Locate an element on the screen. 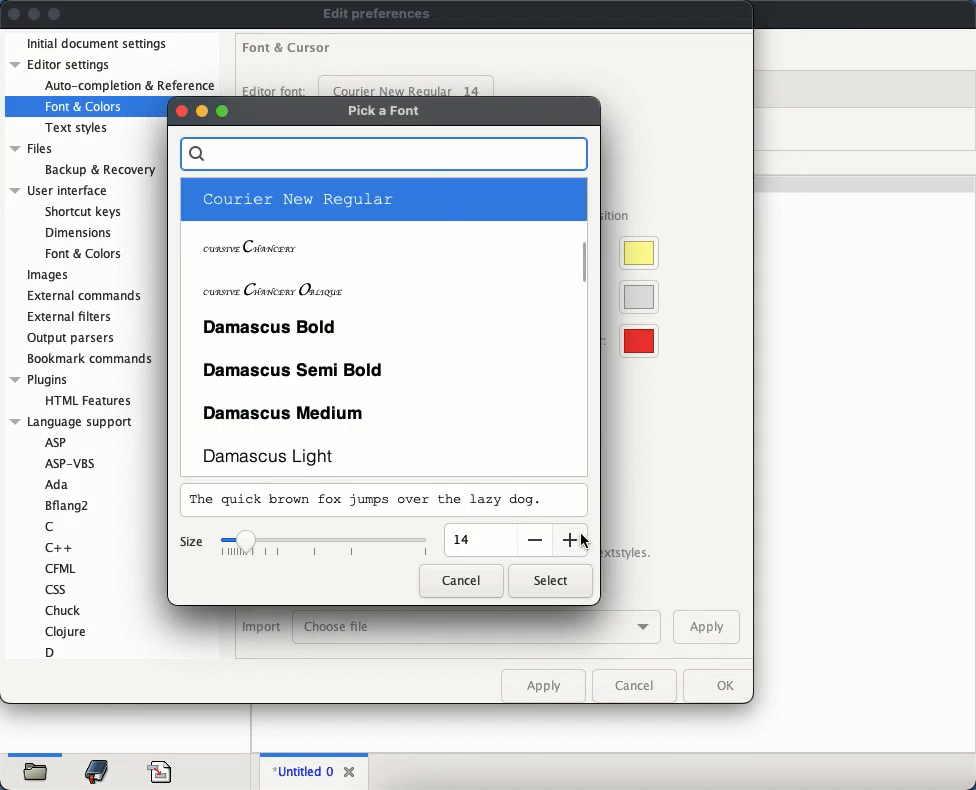  Cursor is located at coordinates (585, 542).